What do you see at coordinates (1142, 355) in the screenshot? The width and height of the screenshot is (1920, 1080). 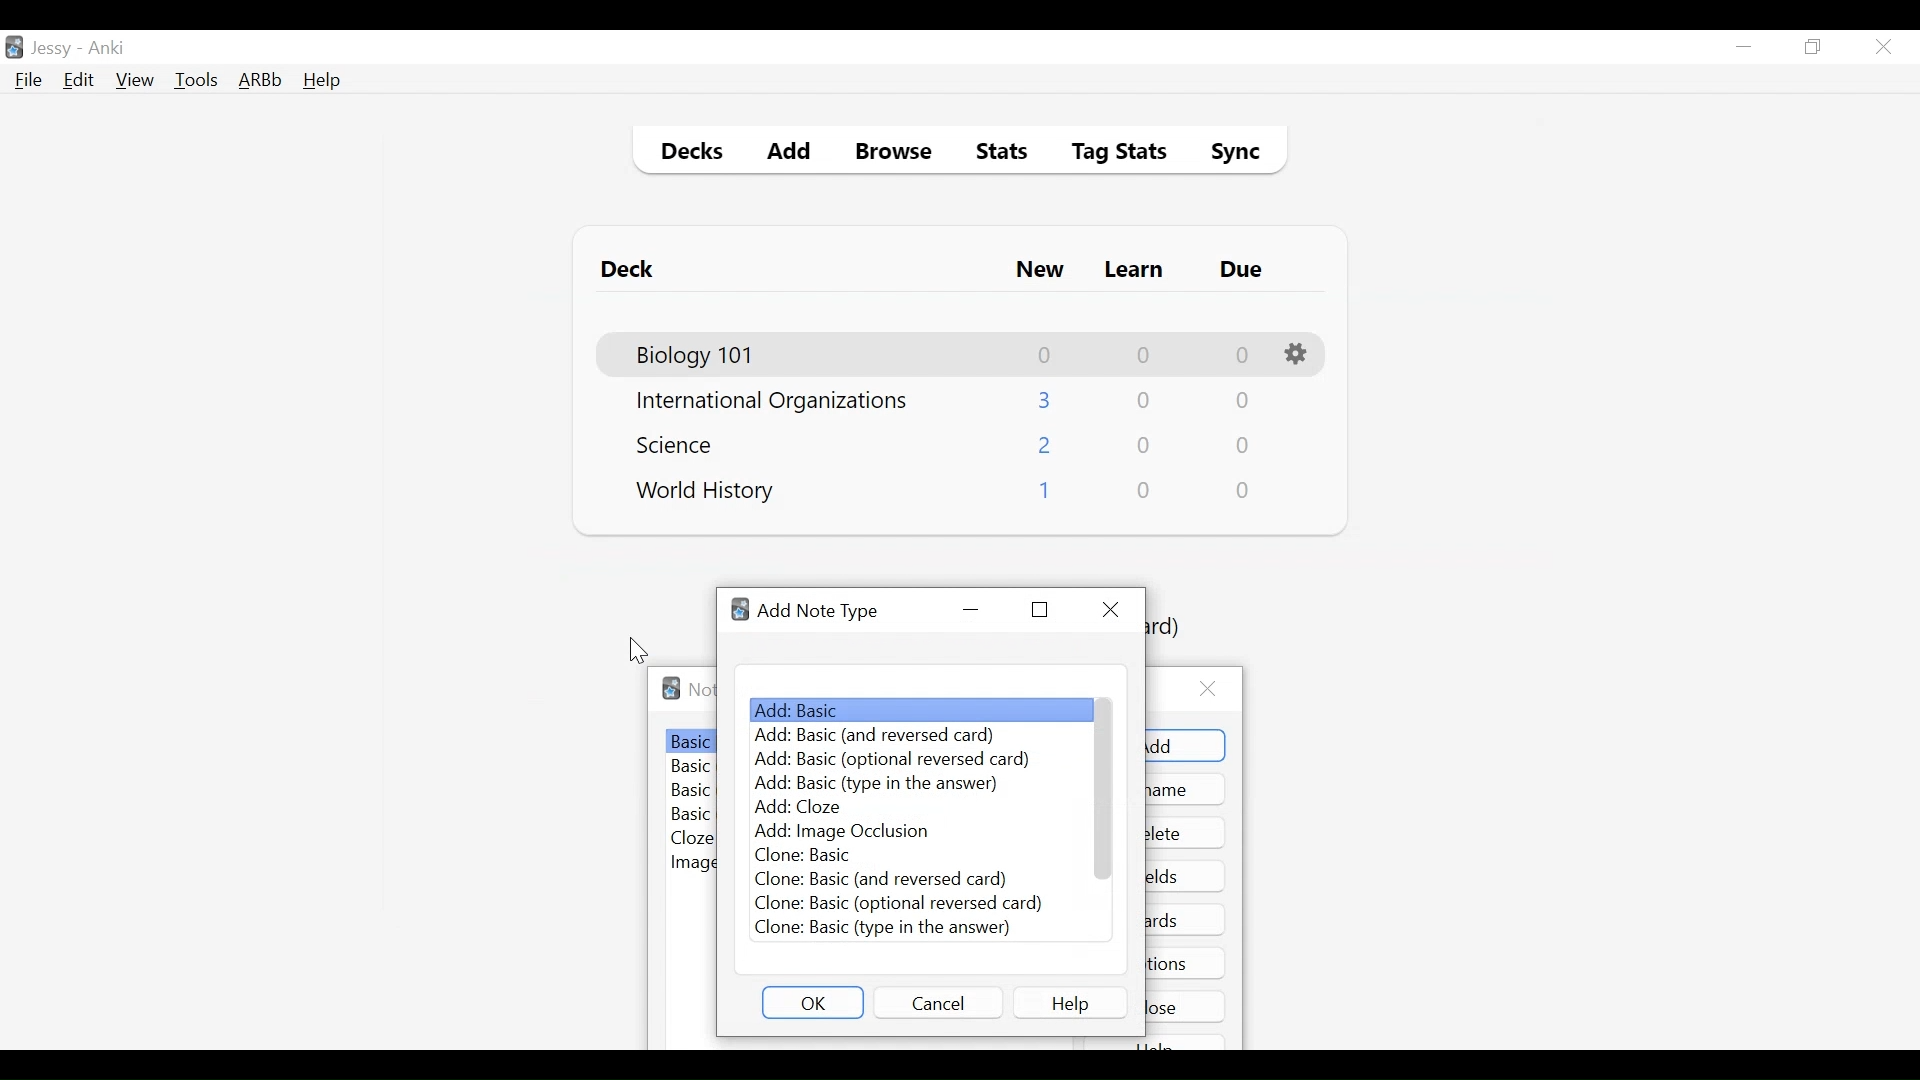 I see `Learn Card Count` at bounding box center [1142, 355].